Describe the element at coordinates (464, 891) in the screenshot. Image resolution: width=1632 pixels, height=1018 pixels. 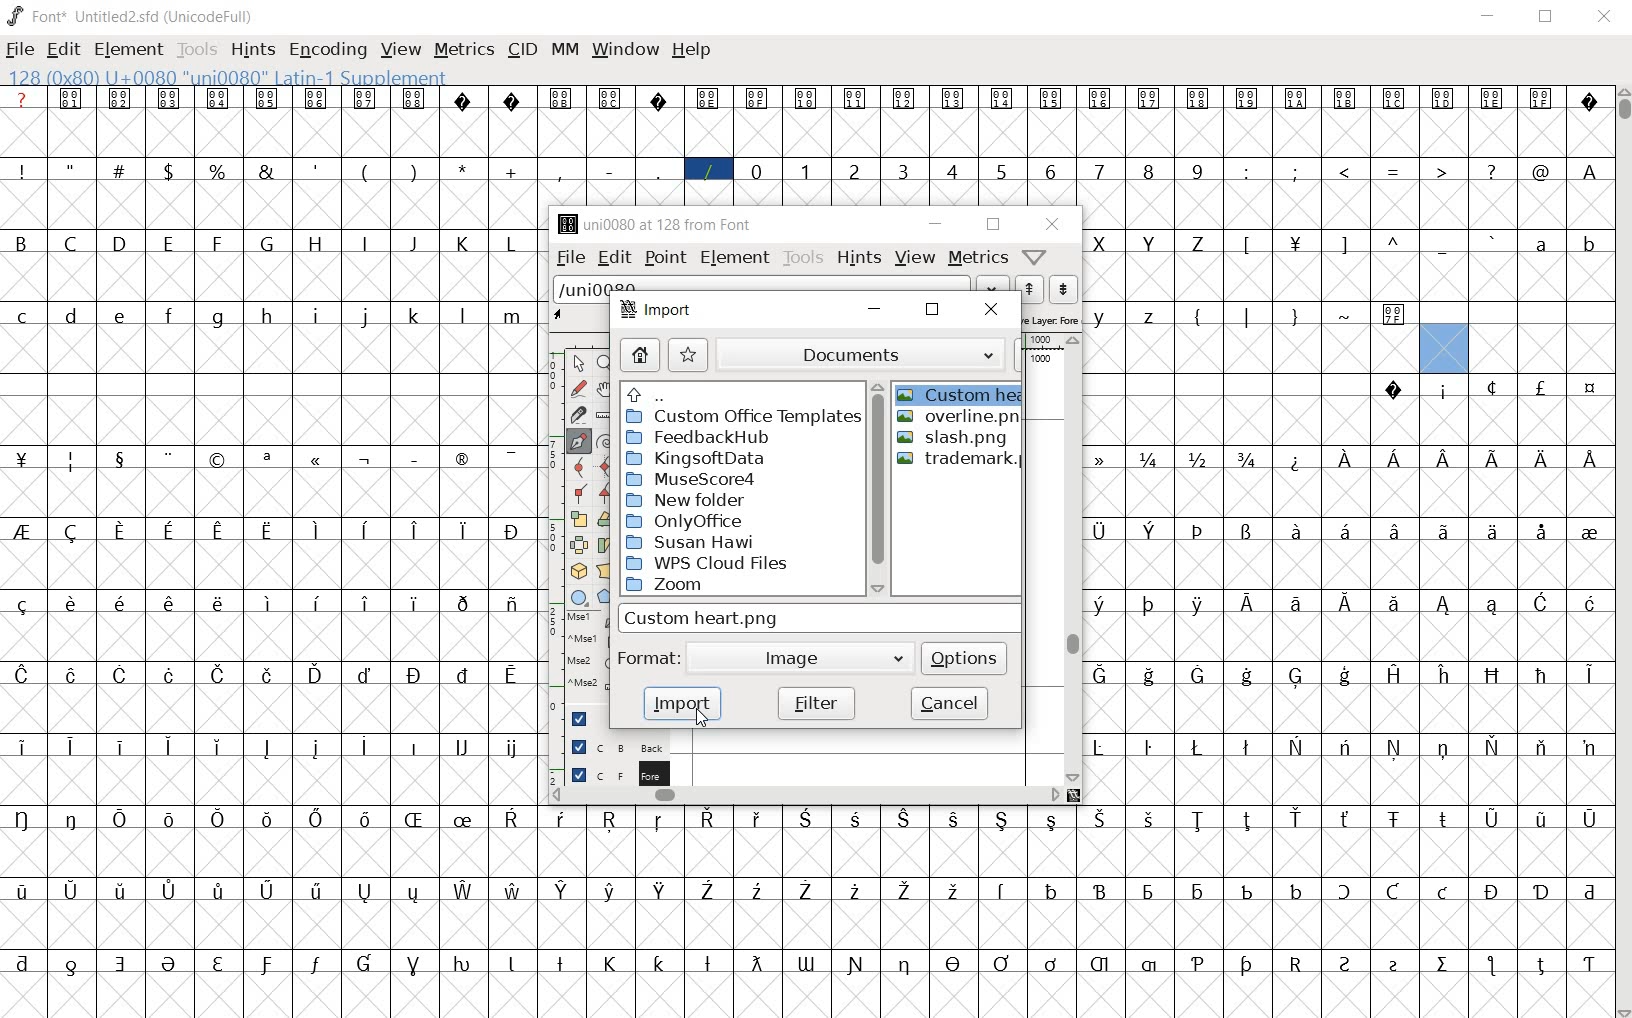
I see `glyph` at that location.